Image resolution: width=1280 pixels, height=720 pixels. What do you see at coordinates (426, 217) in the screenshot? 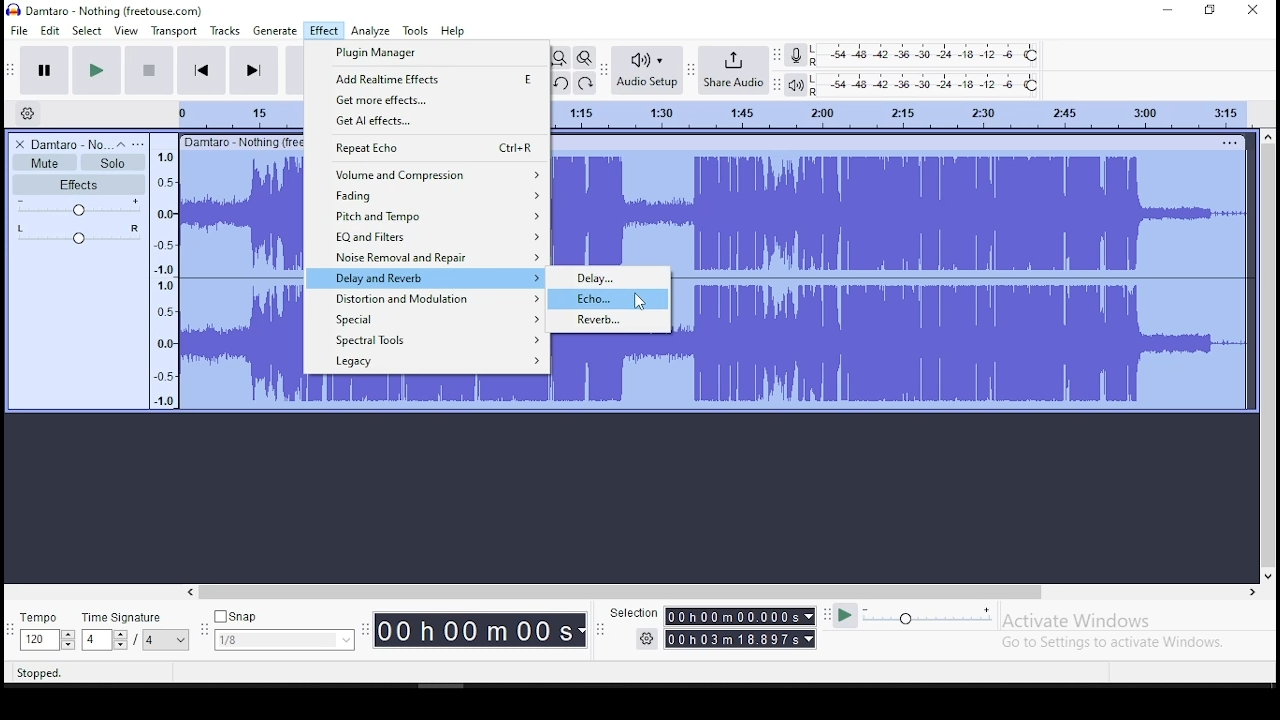
I see `pitch and tempo` at bounding box center [426, 217].